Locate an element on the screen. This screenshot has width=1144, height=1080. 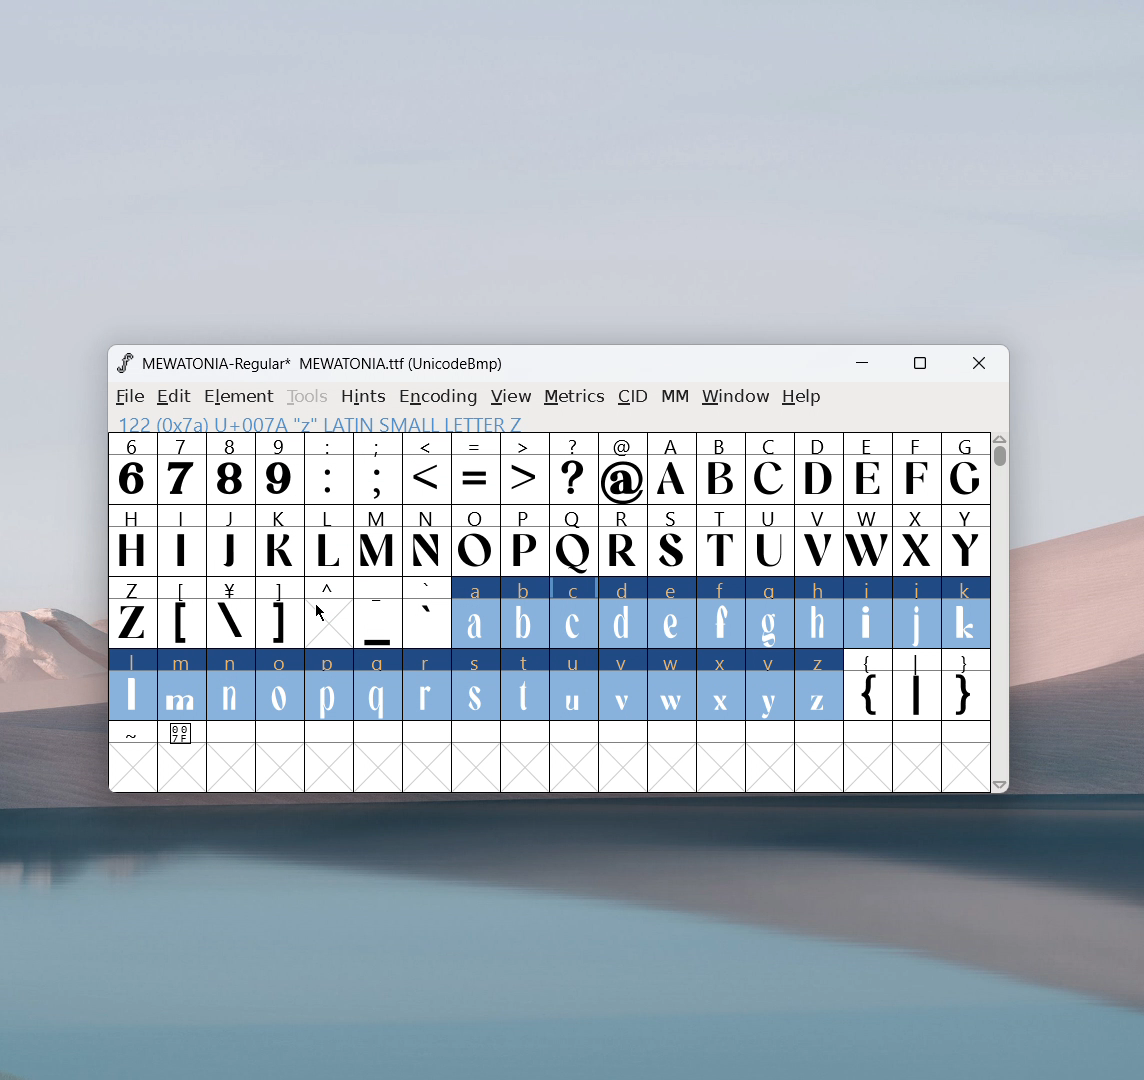
a is located at coordinates (475, 614).